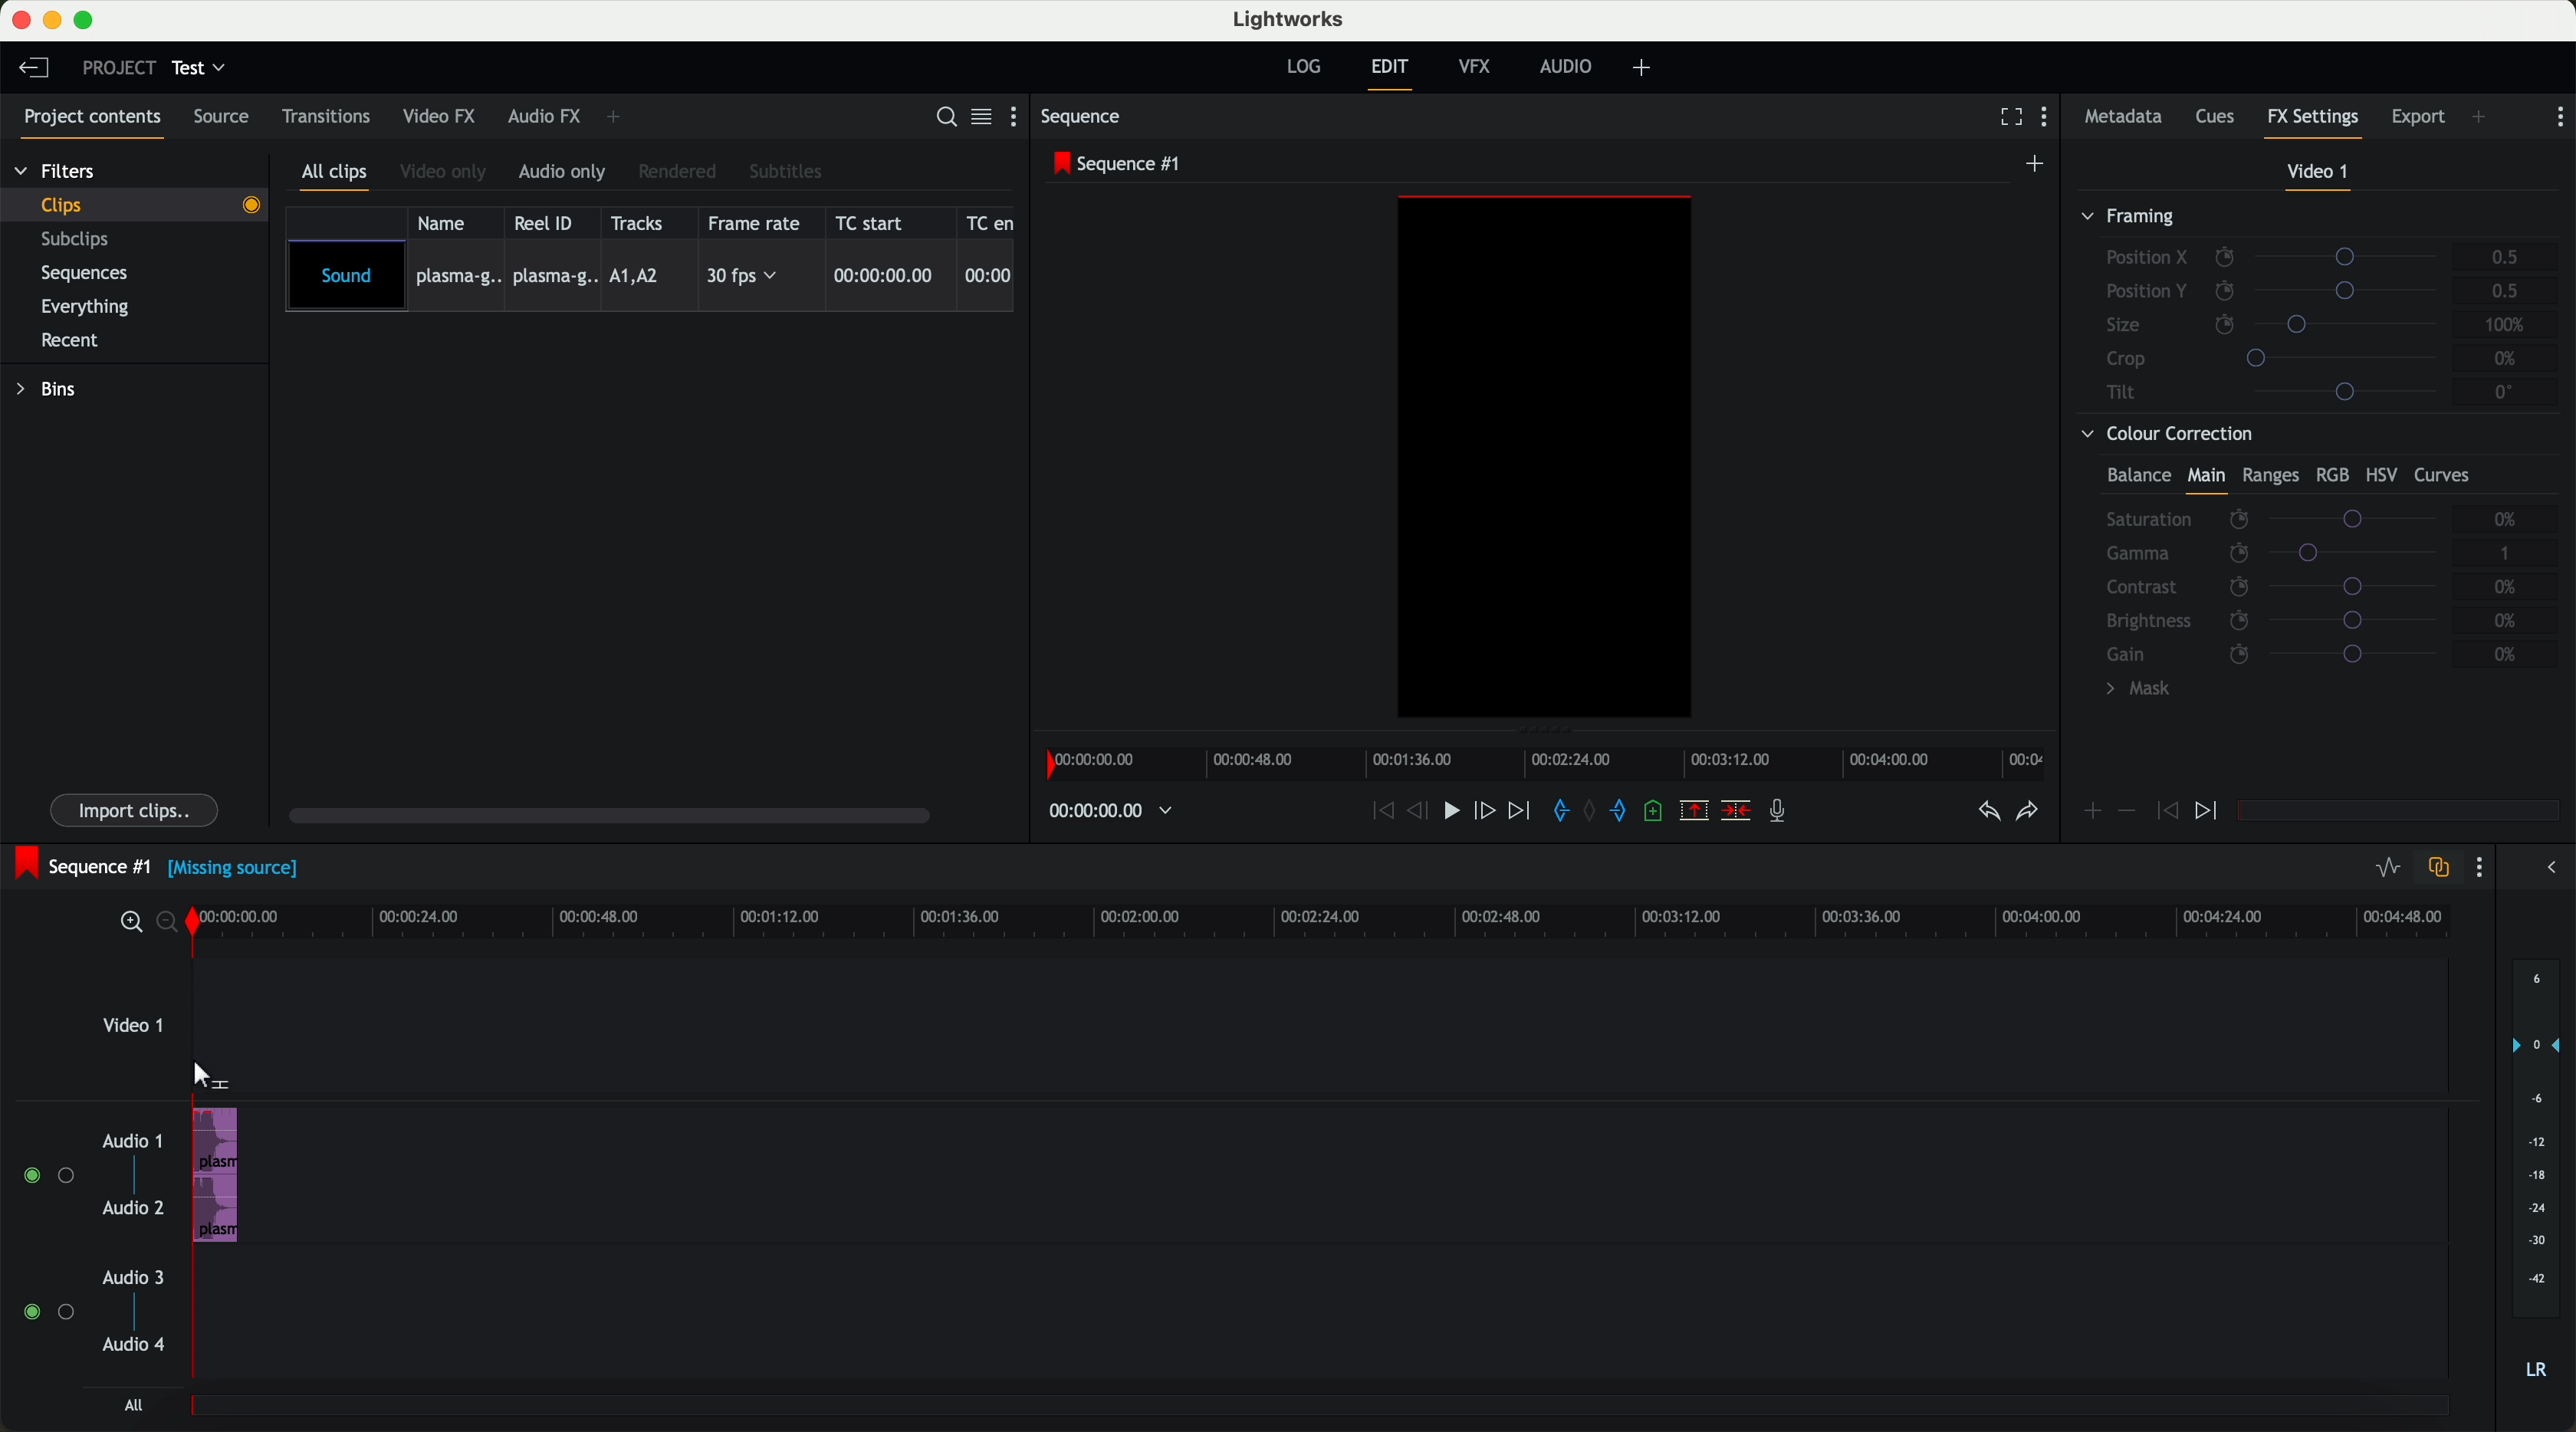 This screenshot has height=1432, width=2576. Describe the element at coordinates (2309, 567) in the screenshot. I see `colour correction` at that location.